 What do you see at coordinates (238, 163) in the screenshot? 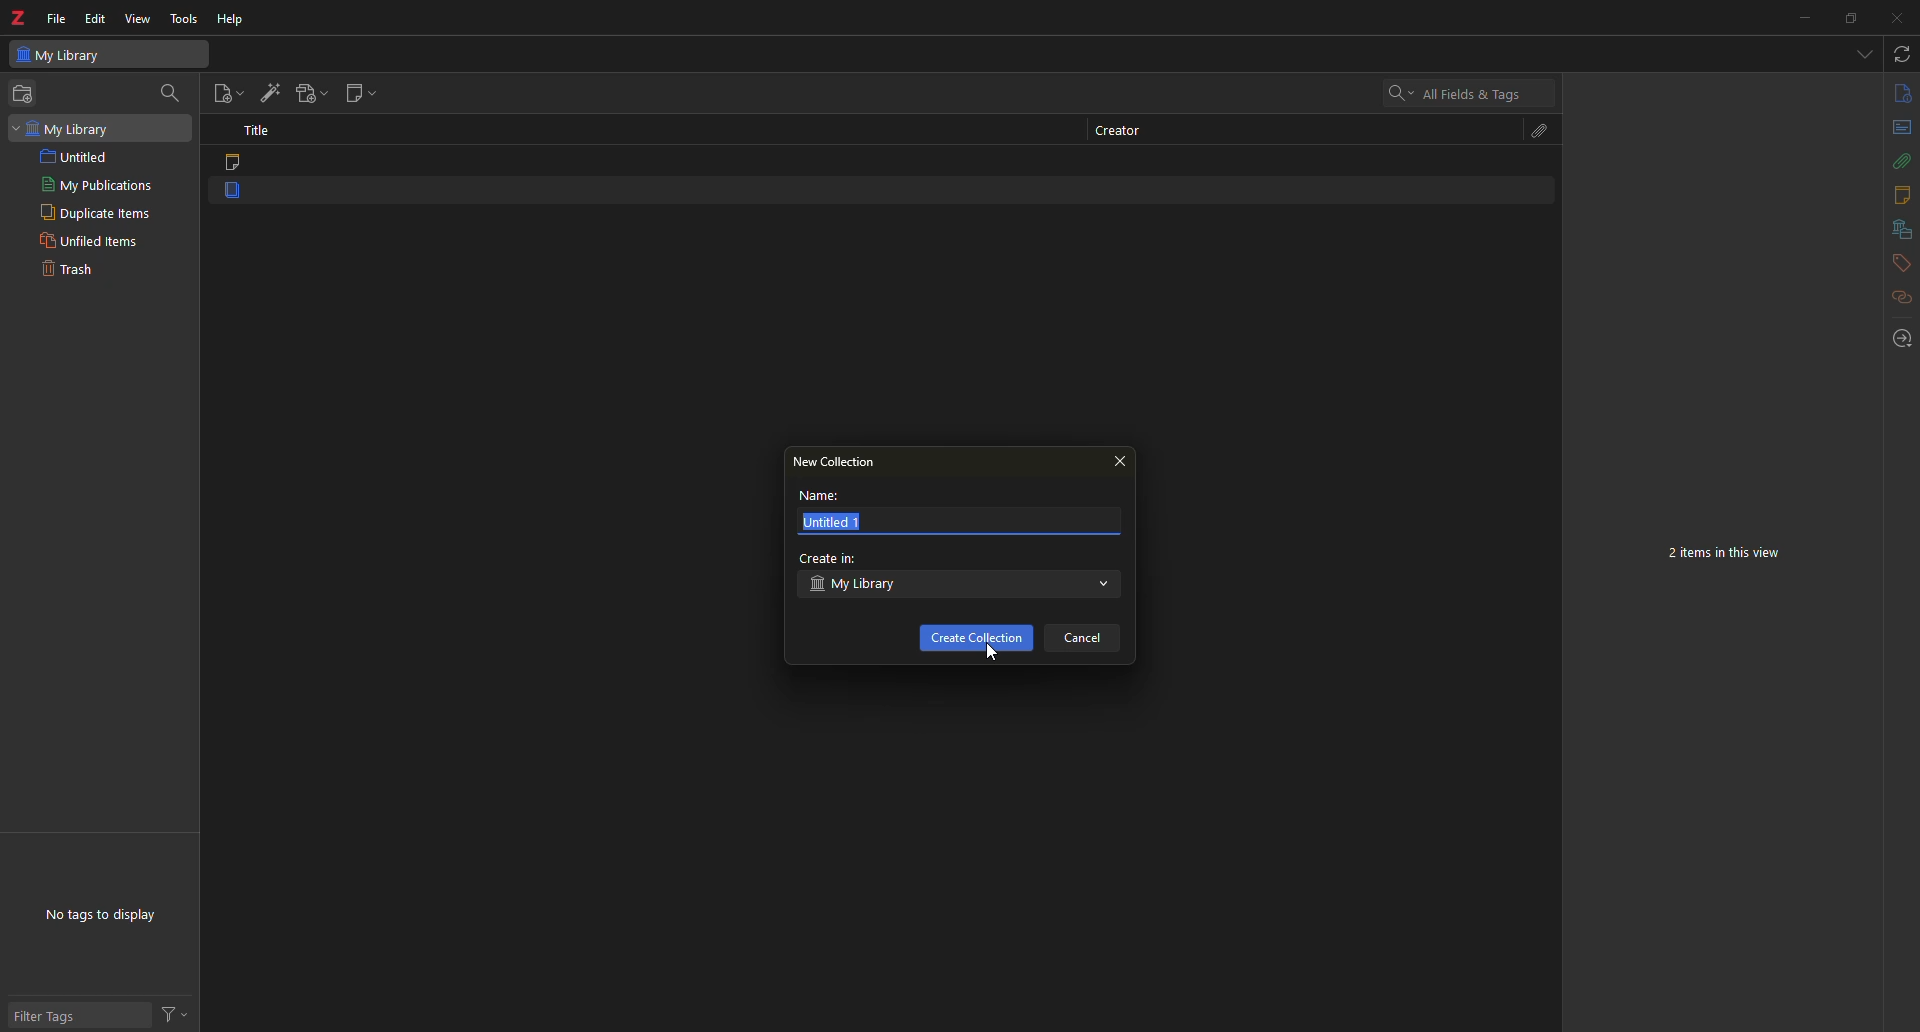
I see `item` at bounding box center [238, 163].